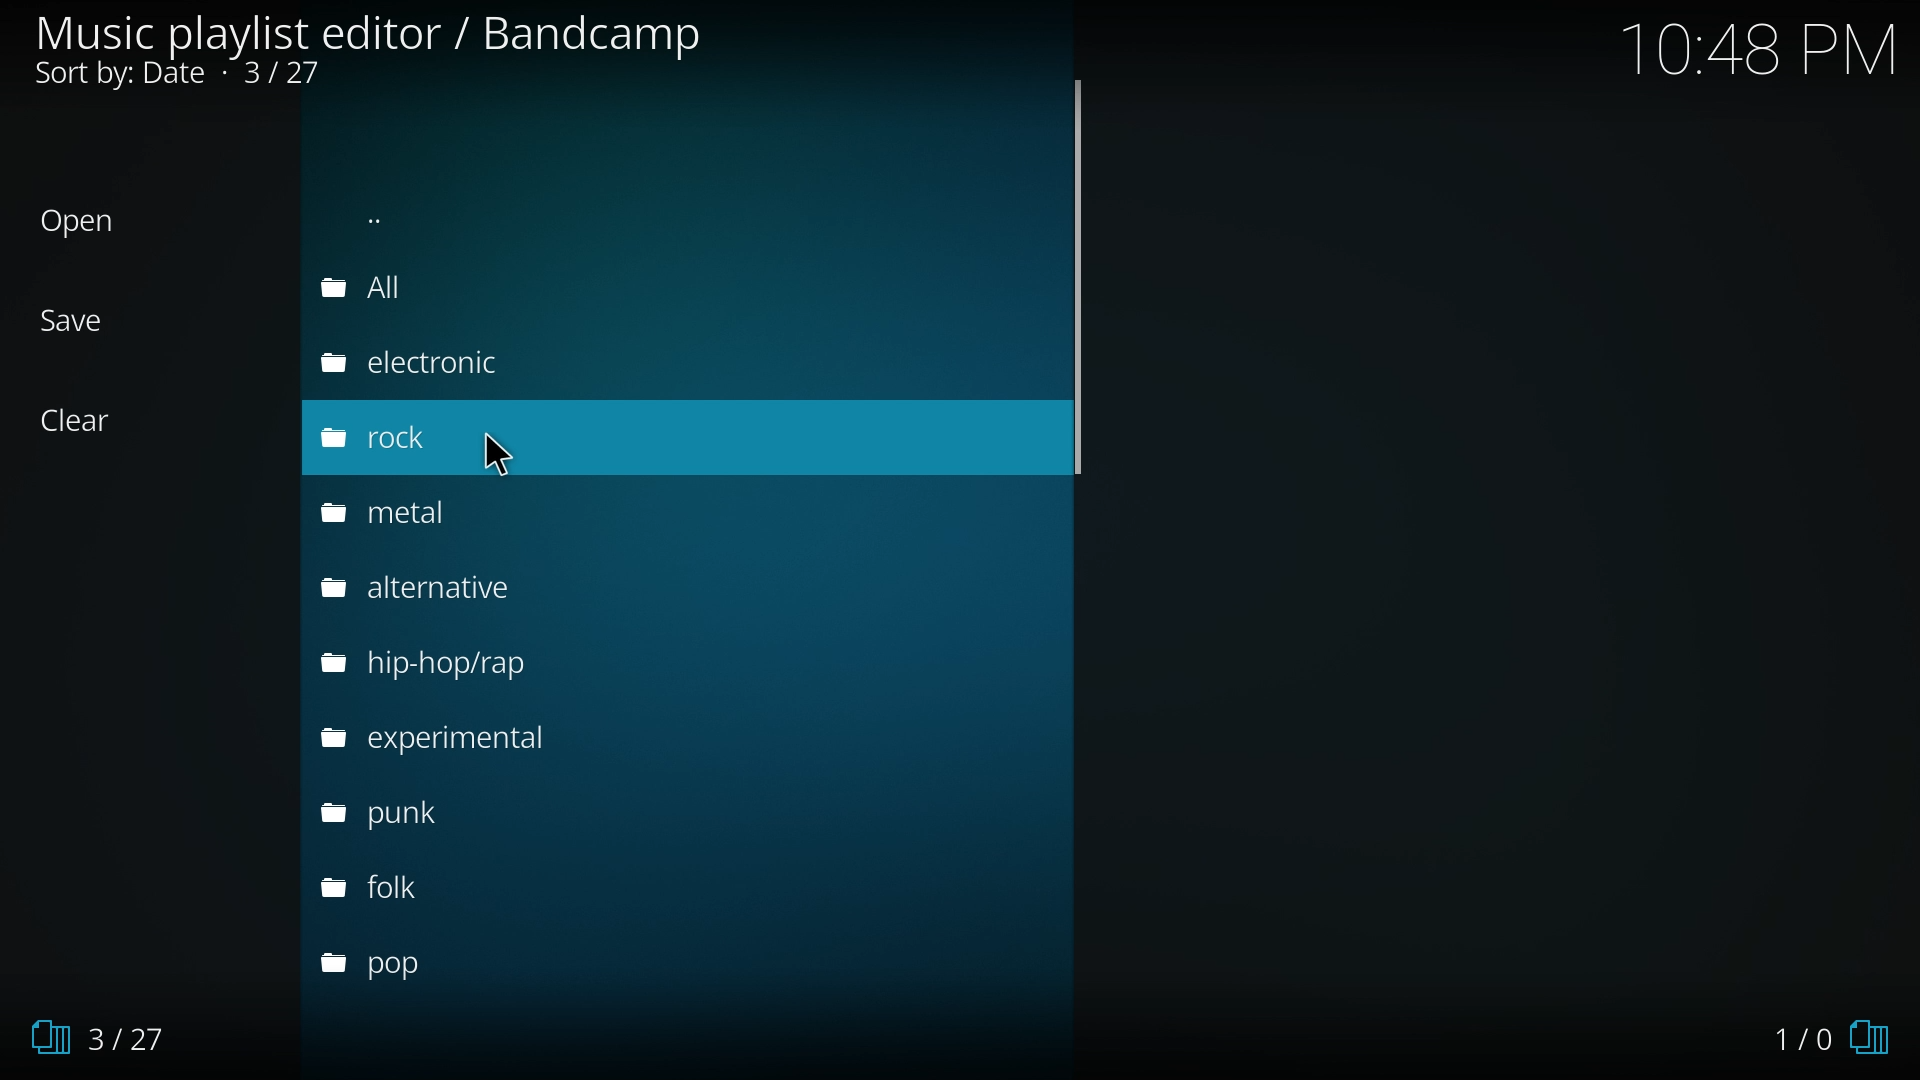 This screenshot has width=1920, height=1080. I want to click on 3/27, so click(118, 1038).